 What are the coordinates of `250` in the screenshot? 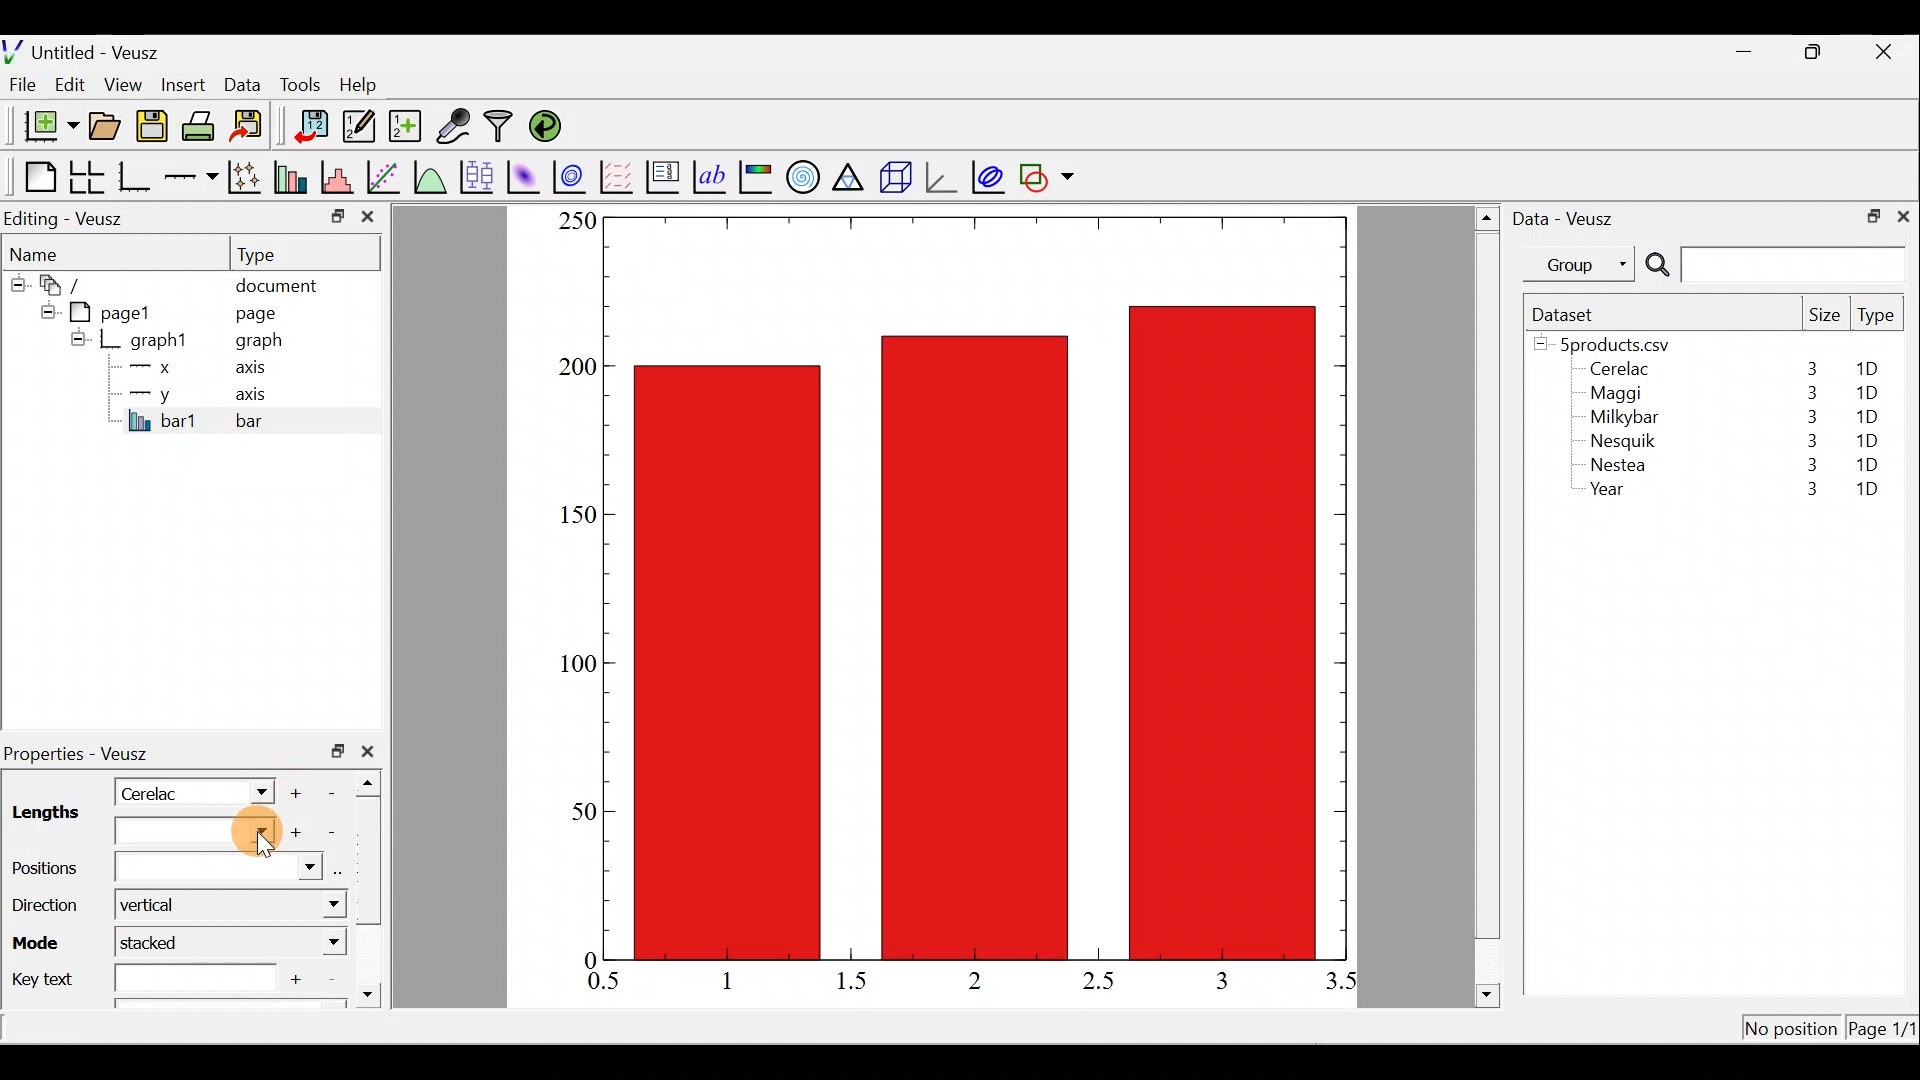 It's located at (576, 220).